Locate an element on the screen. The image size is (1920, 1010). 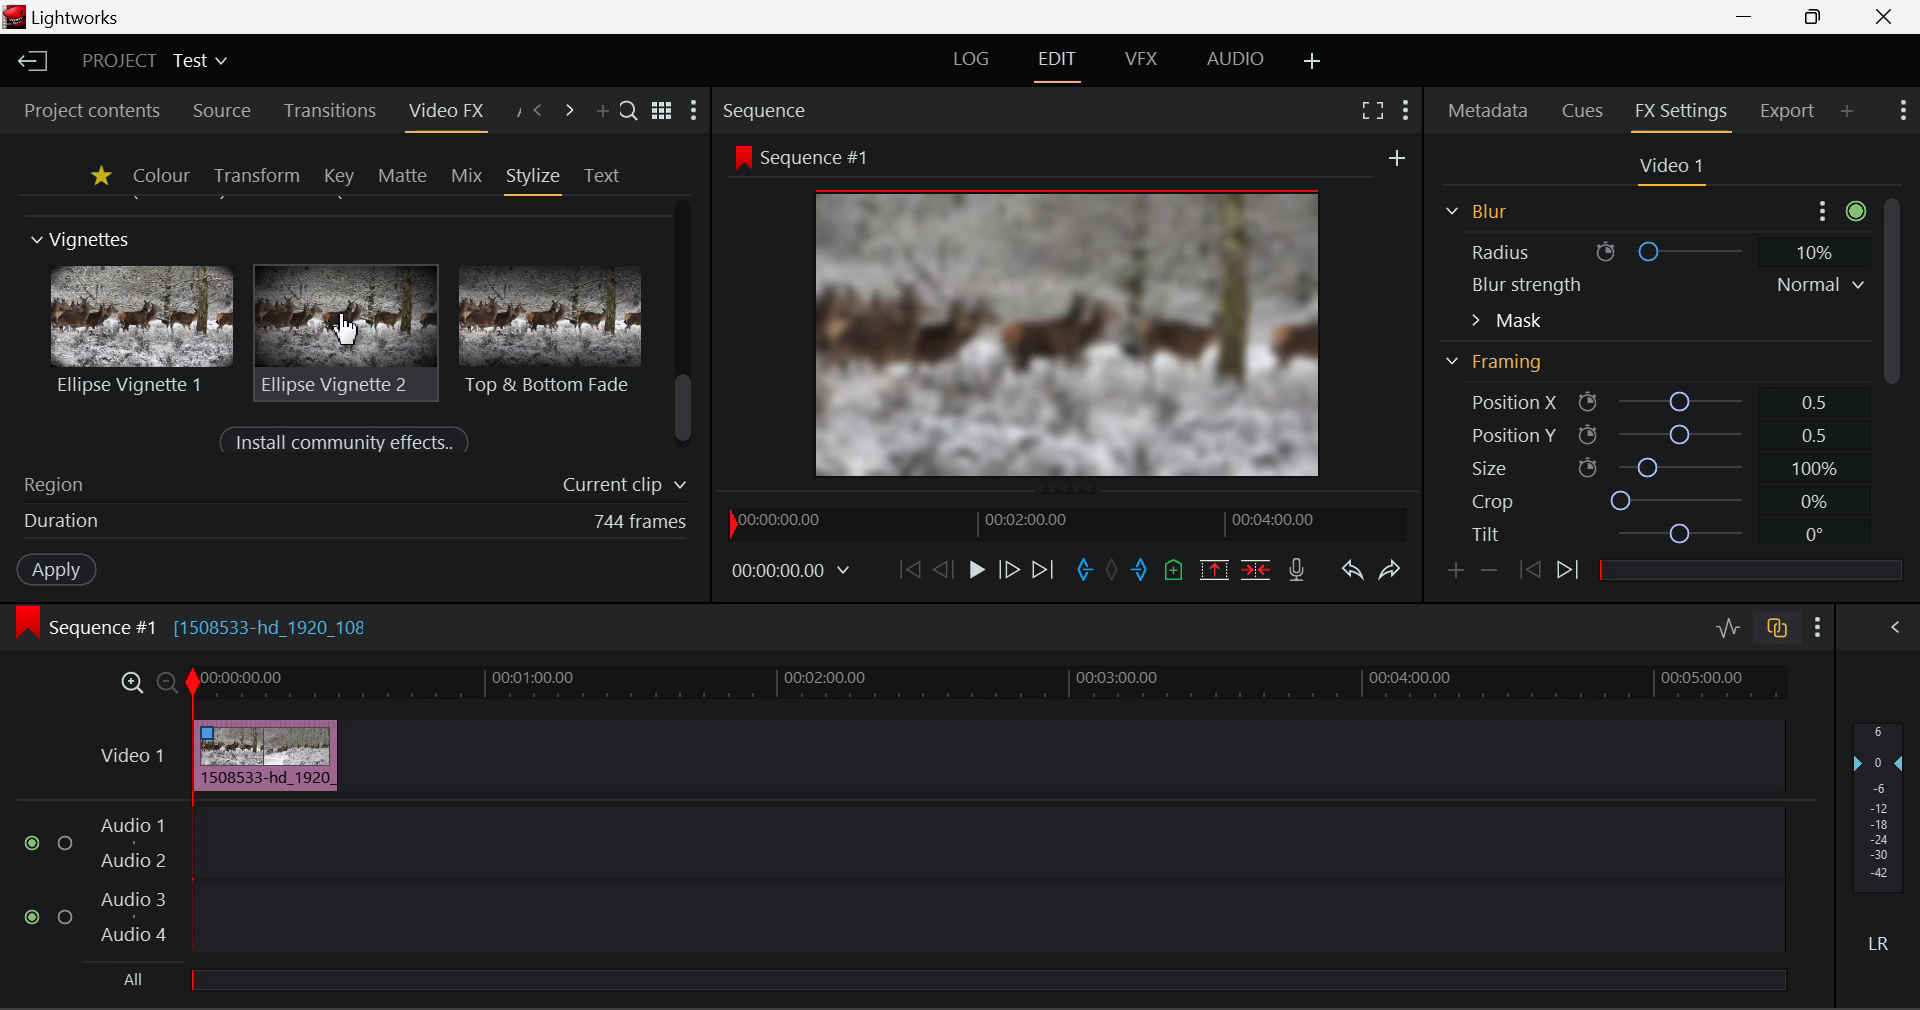
Undo is located at coordinates (1350, 567).